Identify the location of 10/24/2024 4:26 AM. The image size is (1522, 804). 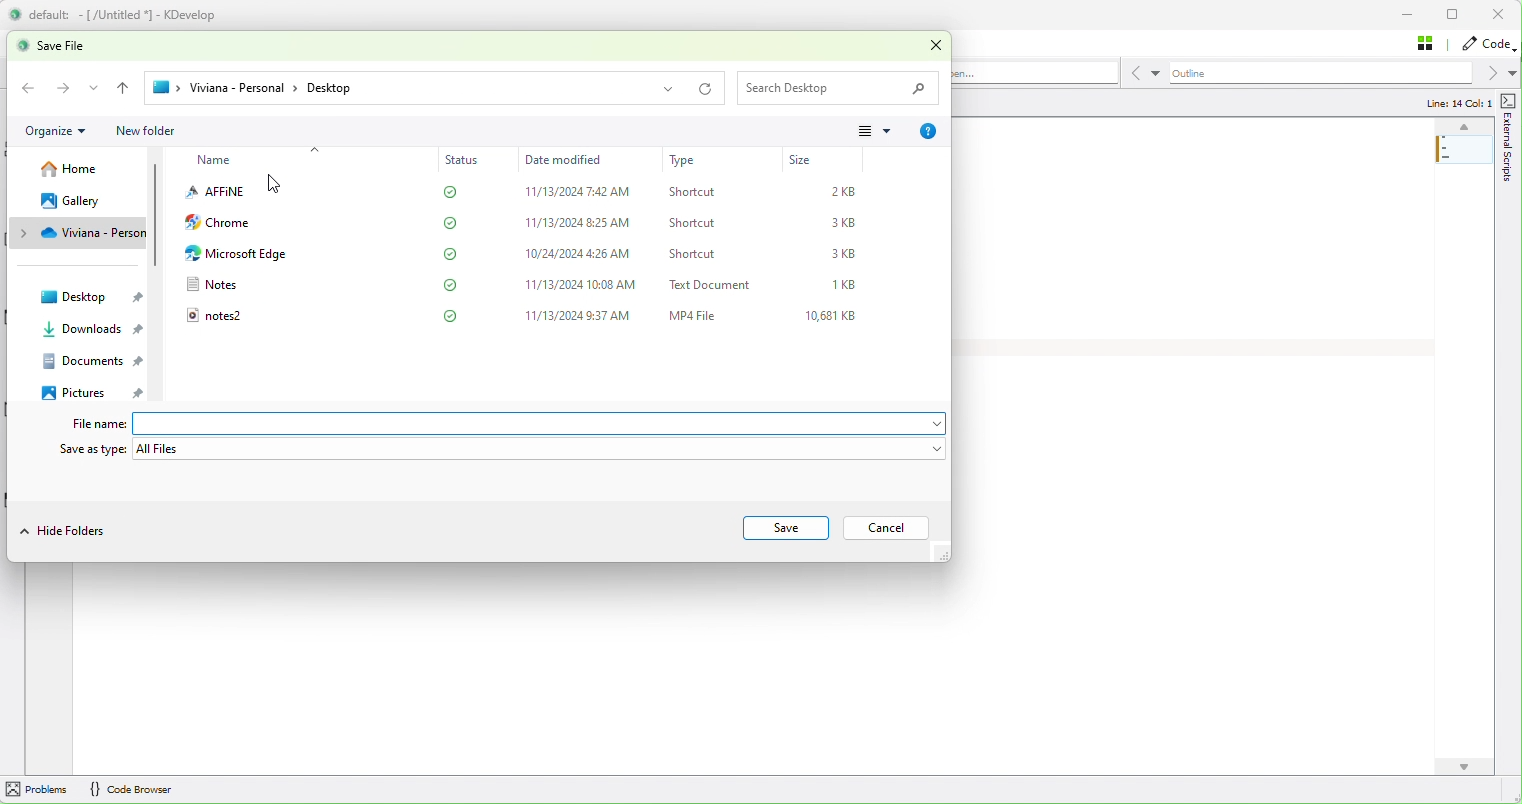
(580, 254).